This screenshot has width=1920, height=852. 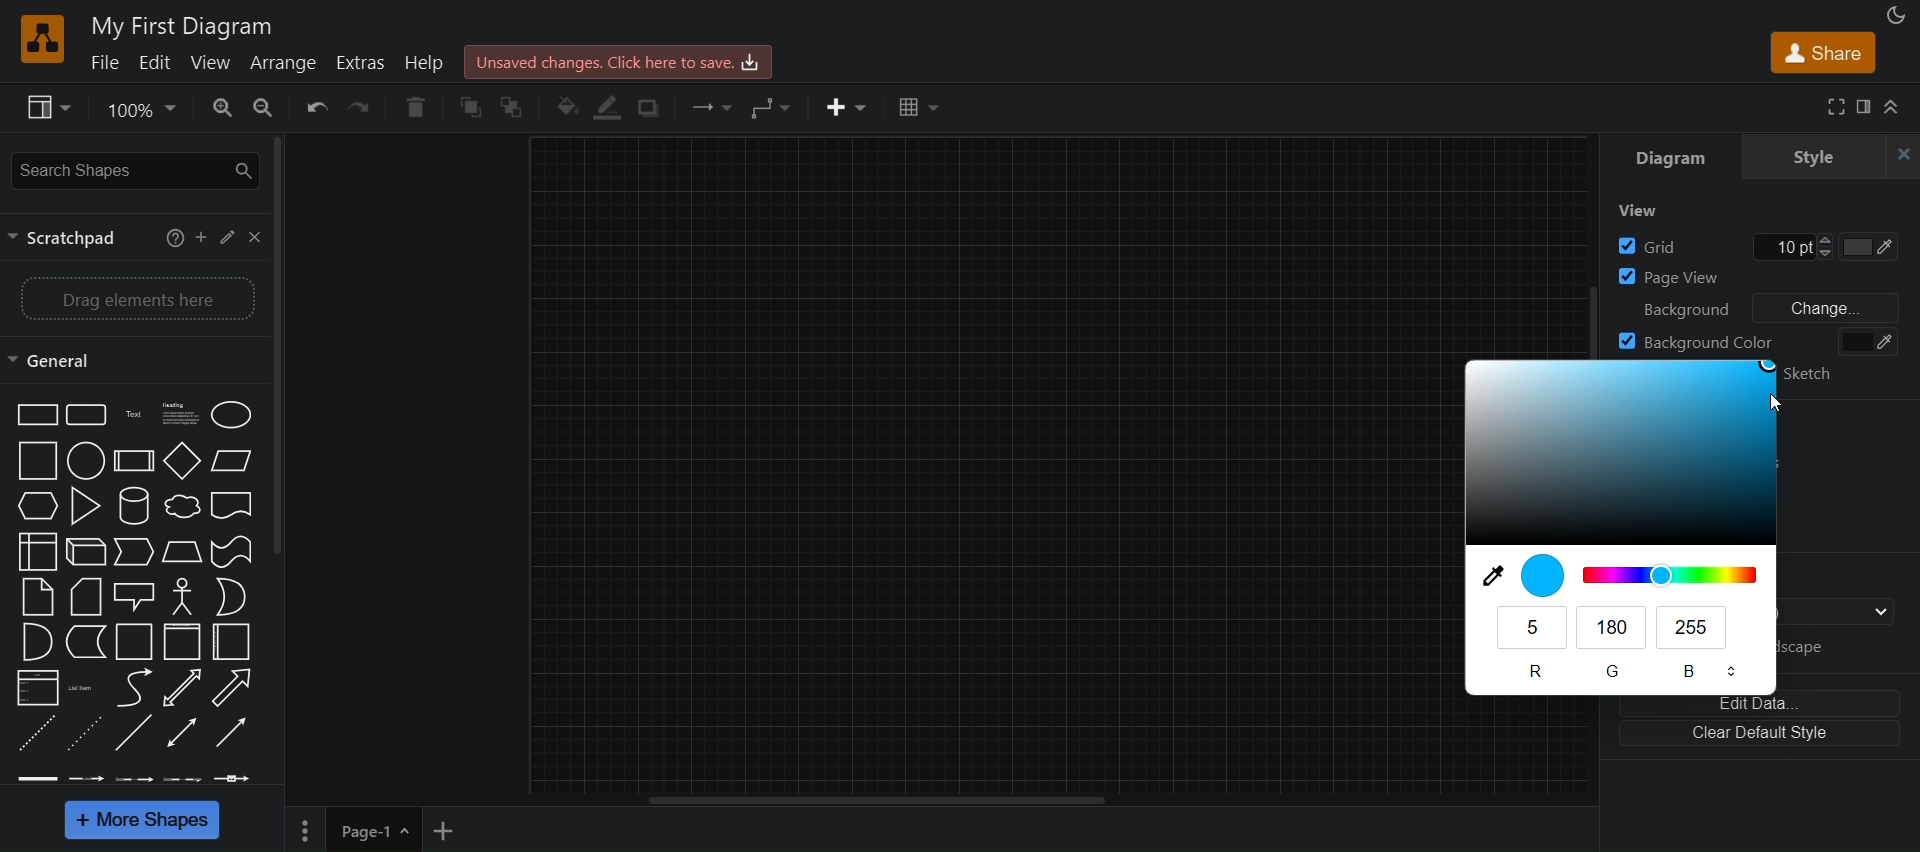 What do you see at coordinates (1620, 528) in the screenshot?
I see `blue` at bounding box center [1620, 528].